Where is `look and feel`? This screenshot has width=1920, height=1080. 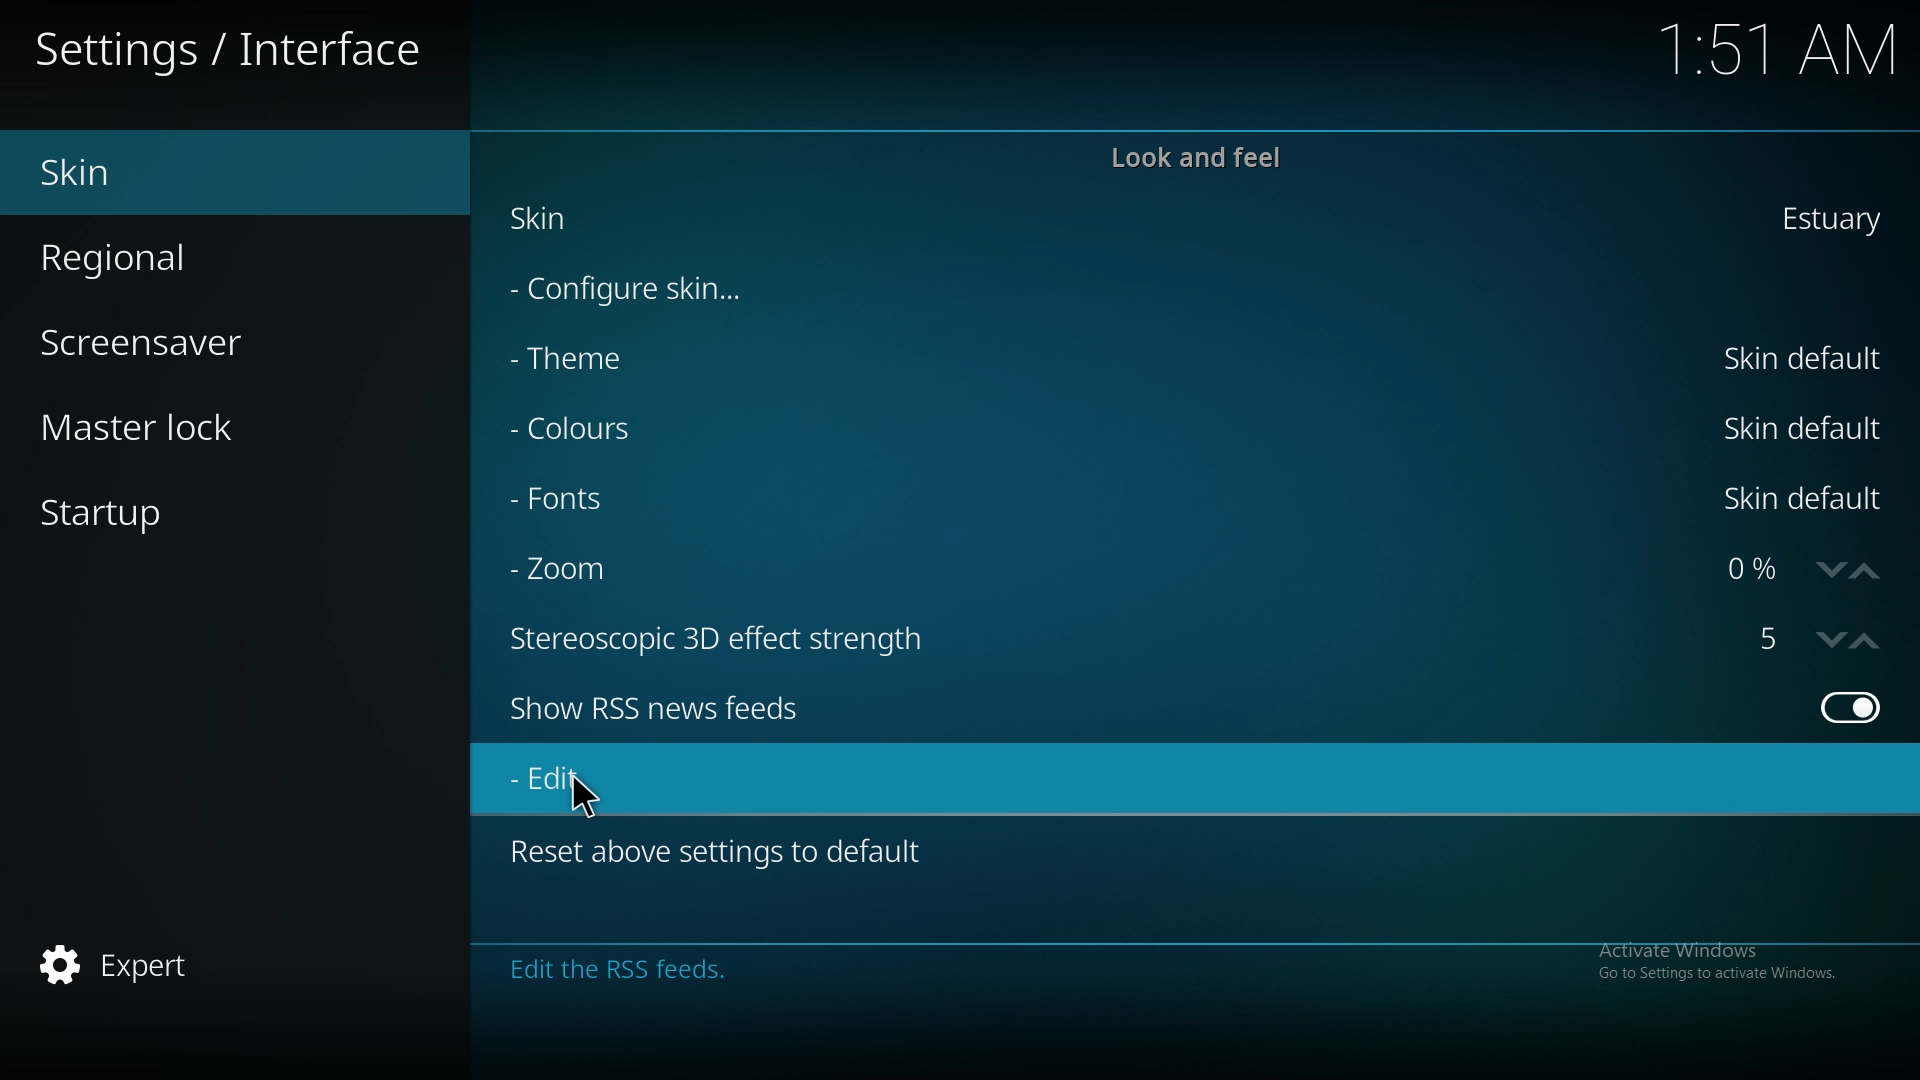
look and feel is located at coordinates (1196, 157).